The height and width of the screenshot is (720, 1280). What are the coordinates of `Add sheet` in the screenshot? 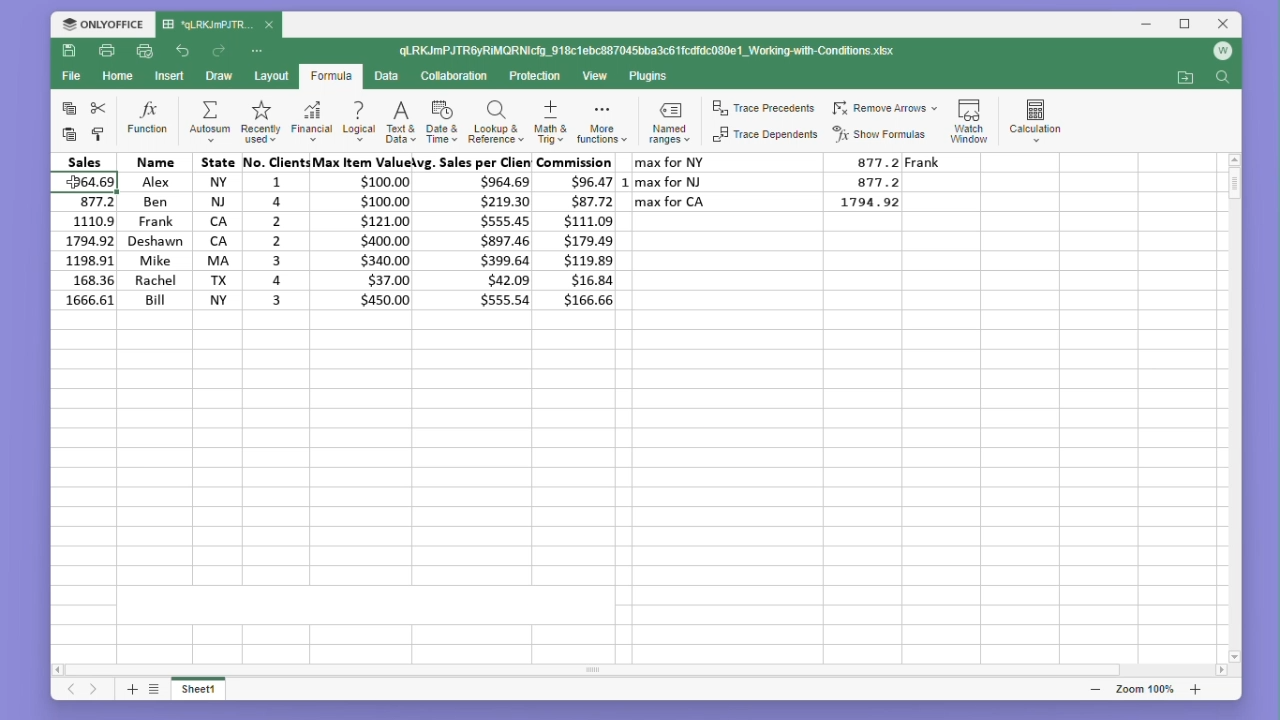 It's located at (130, 691).